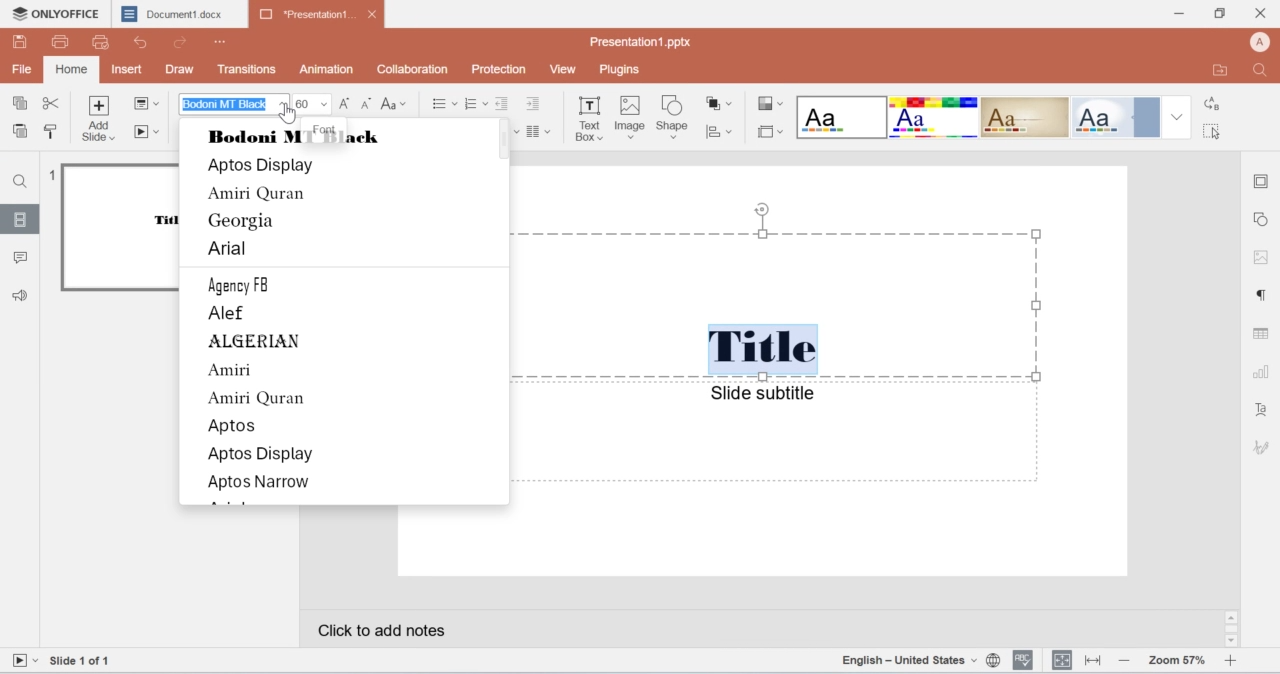 The image size is (1280, 674). Describe the element at coordinates (22, 258) in the screenshot. I see `comments` at that location.